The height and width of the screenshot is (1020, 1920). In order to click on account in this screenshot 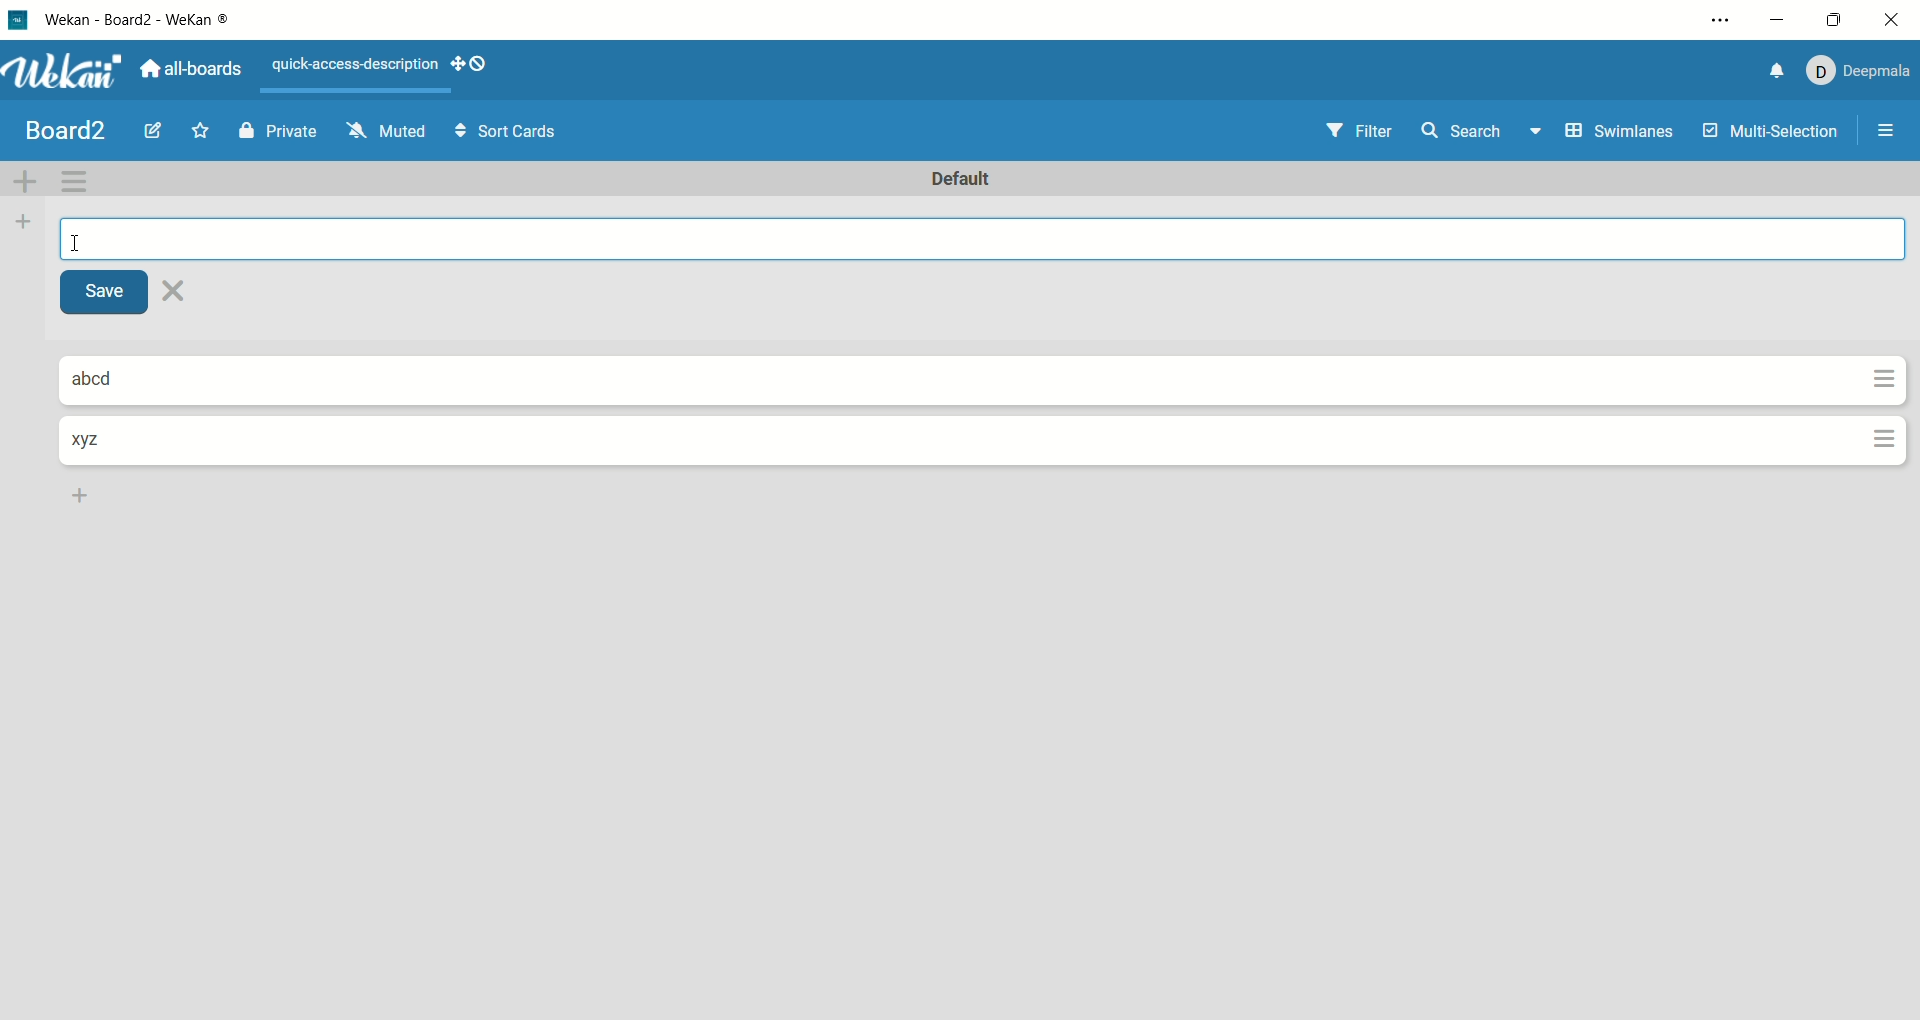, I will do `click(1856, 68)`.